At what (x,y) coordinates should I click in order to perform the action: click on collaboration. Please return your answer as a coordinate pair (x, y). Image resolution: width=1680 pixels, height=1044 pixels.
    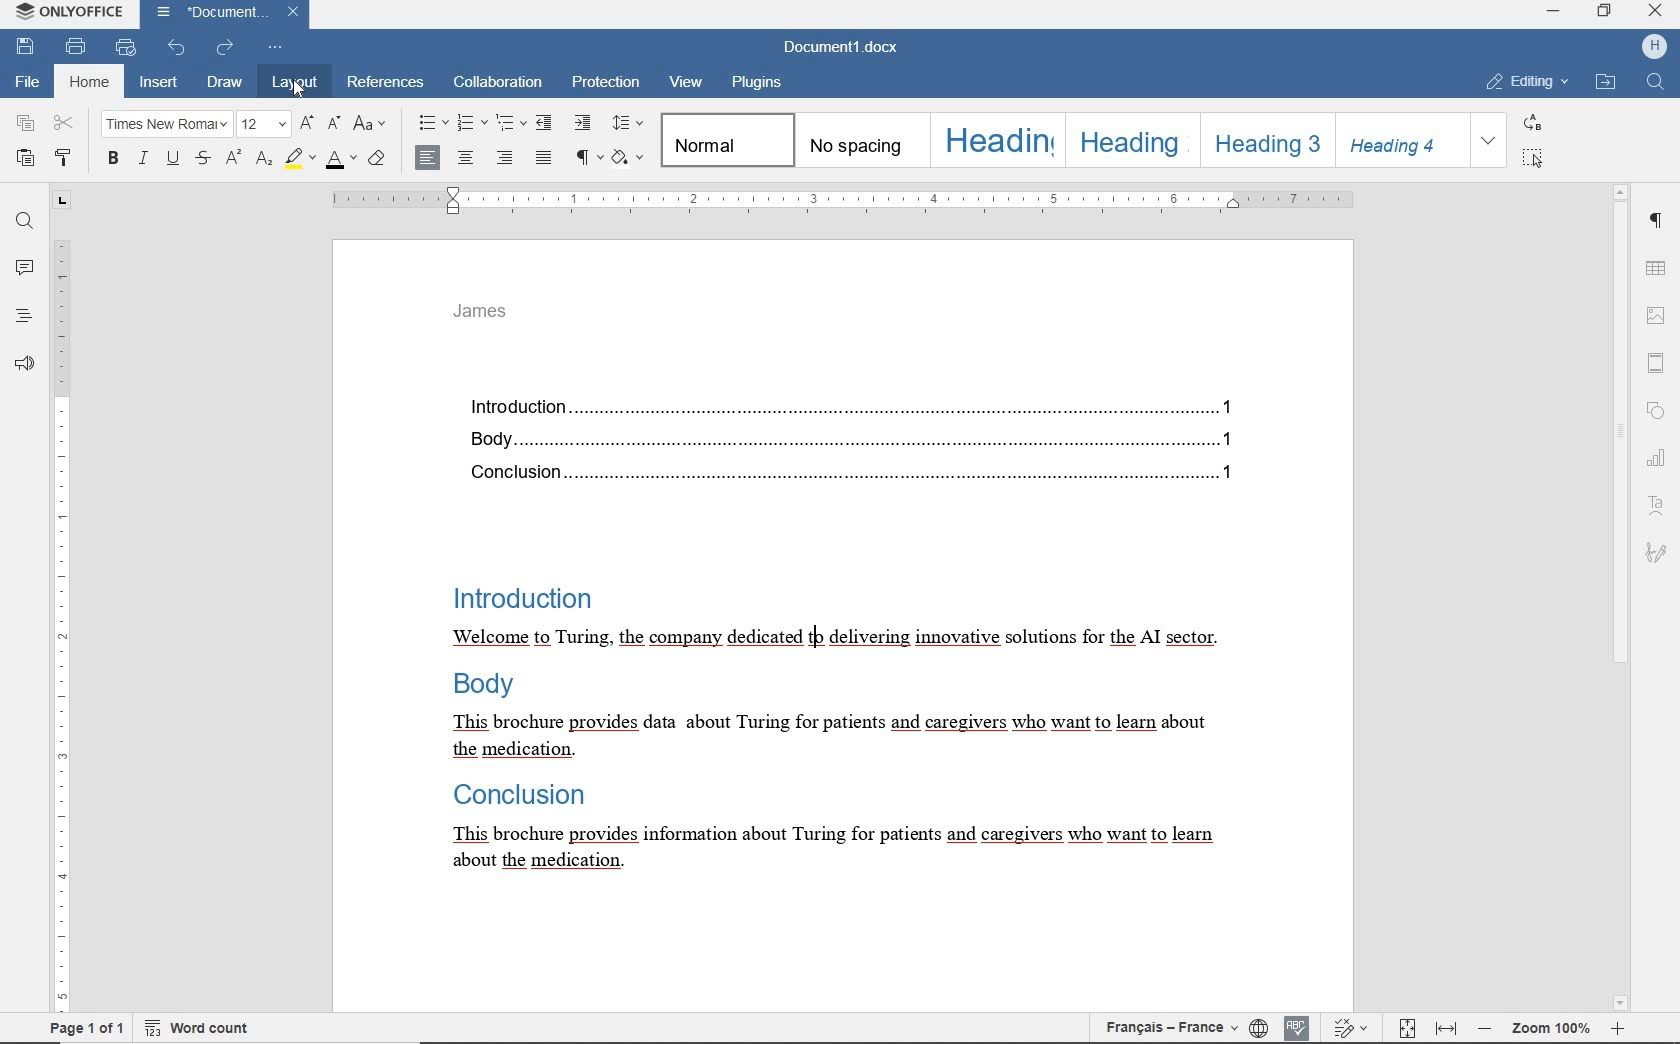
    Looking at the image, I should click on (499, 84).